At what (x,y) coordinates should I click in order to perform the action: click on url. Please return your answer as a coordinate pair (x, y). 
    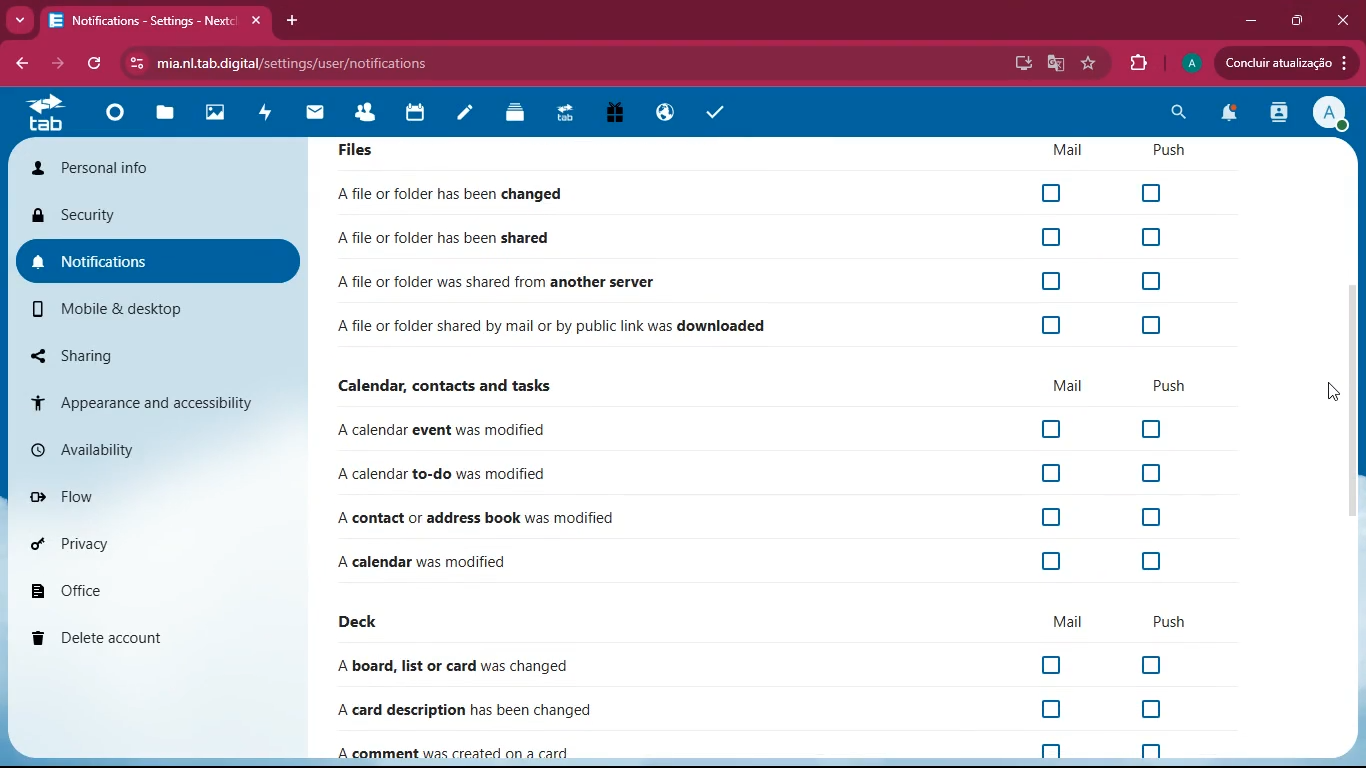
    Looking at the image, I should click on (336, 63).